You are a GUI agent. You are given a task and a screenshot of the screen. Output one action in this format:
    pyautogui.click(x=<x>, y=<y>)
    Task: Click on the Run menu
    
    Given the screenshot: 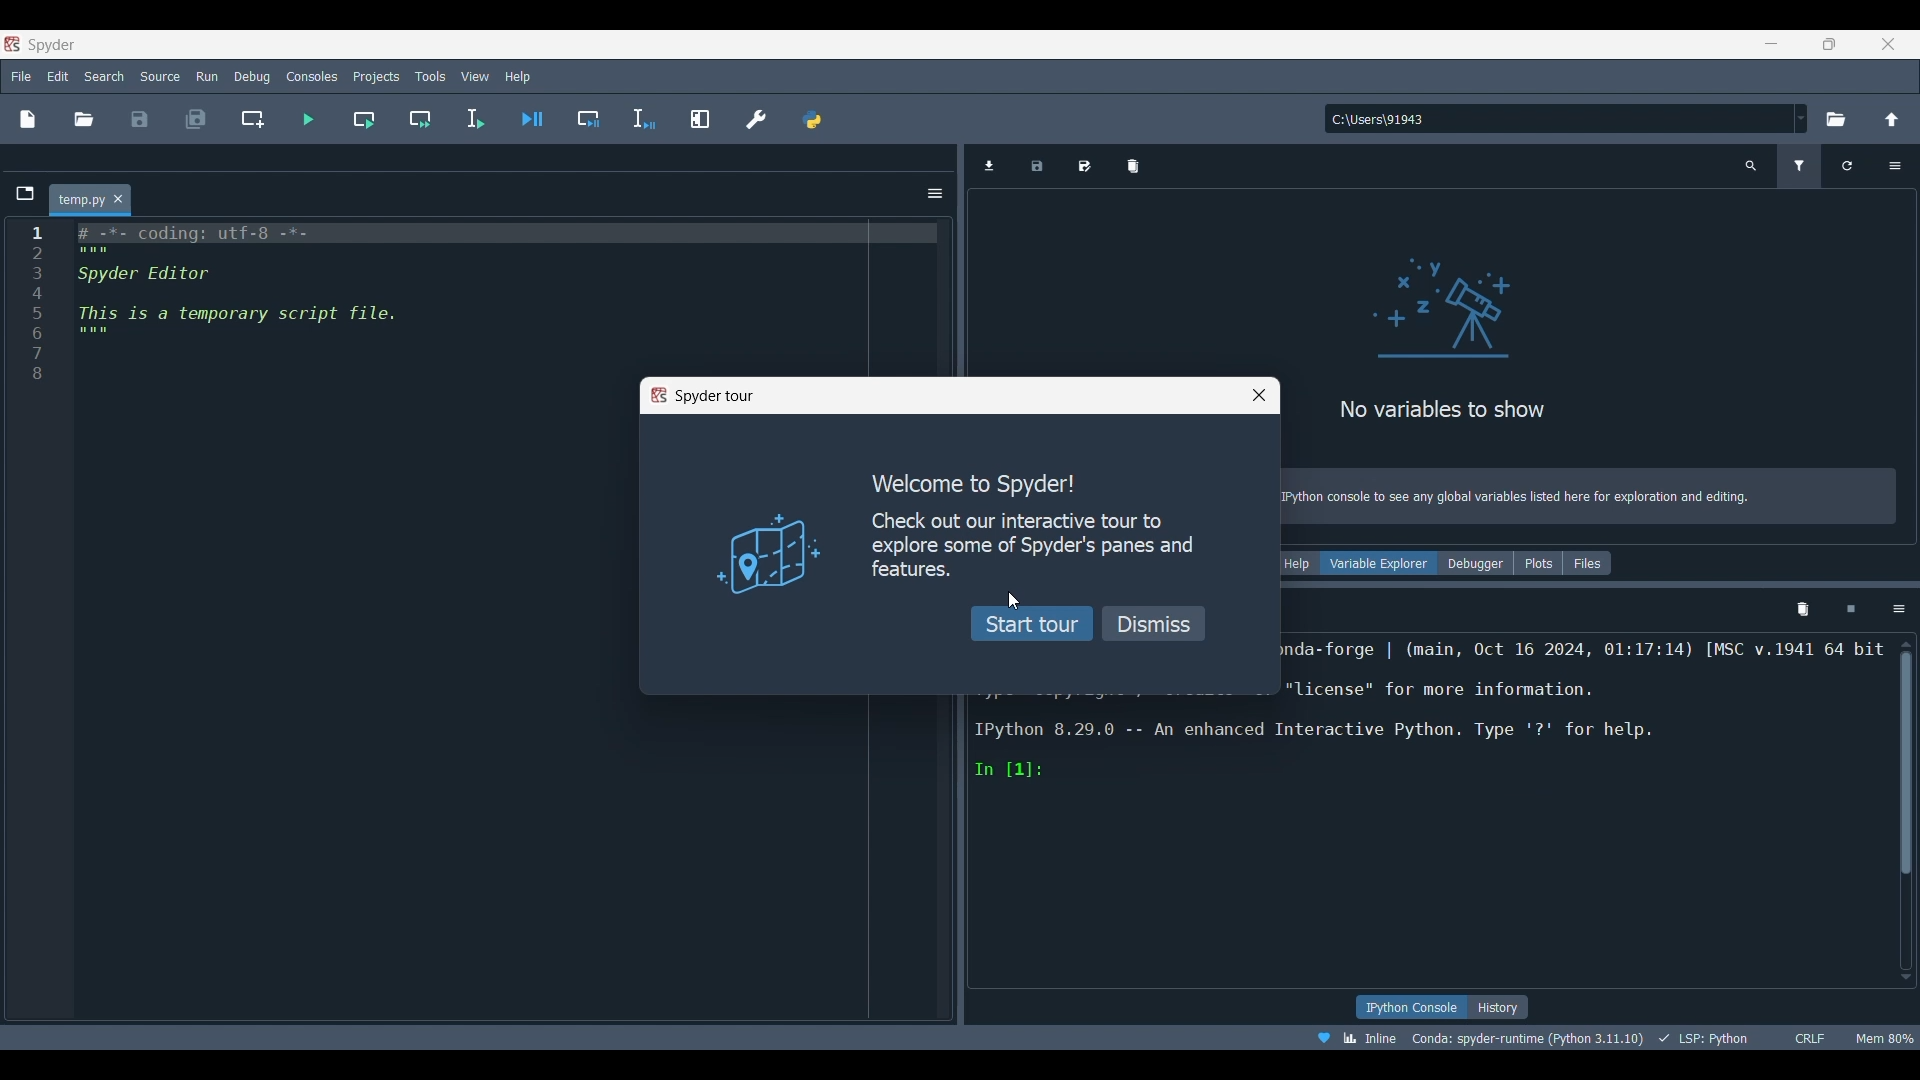 What is the action you would take?
    pyautogui.click(x=204, y=76)
    